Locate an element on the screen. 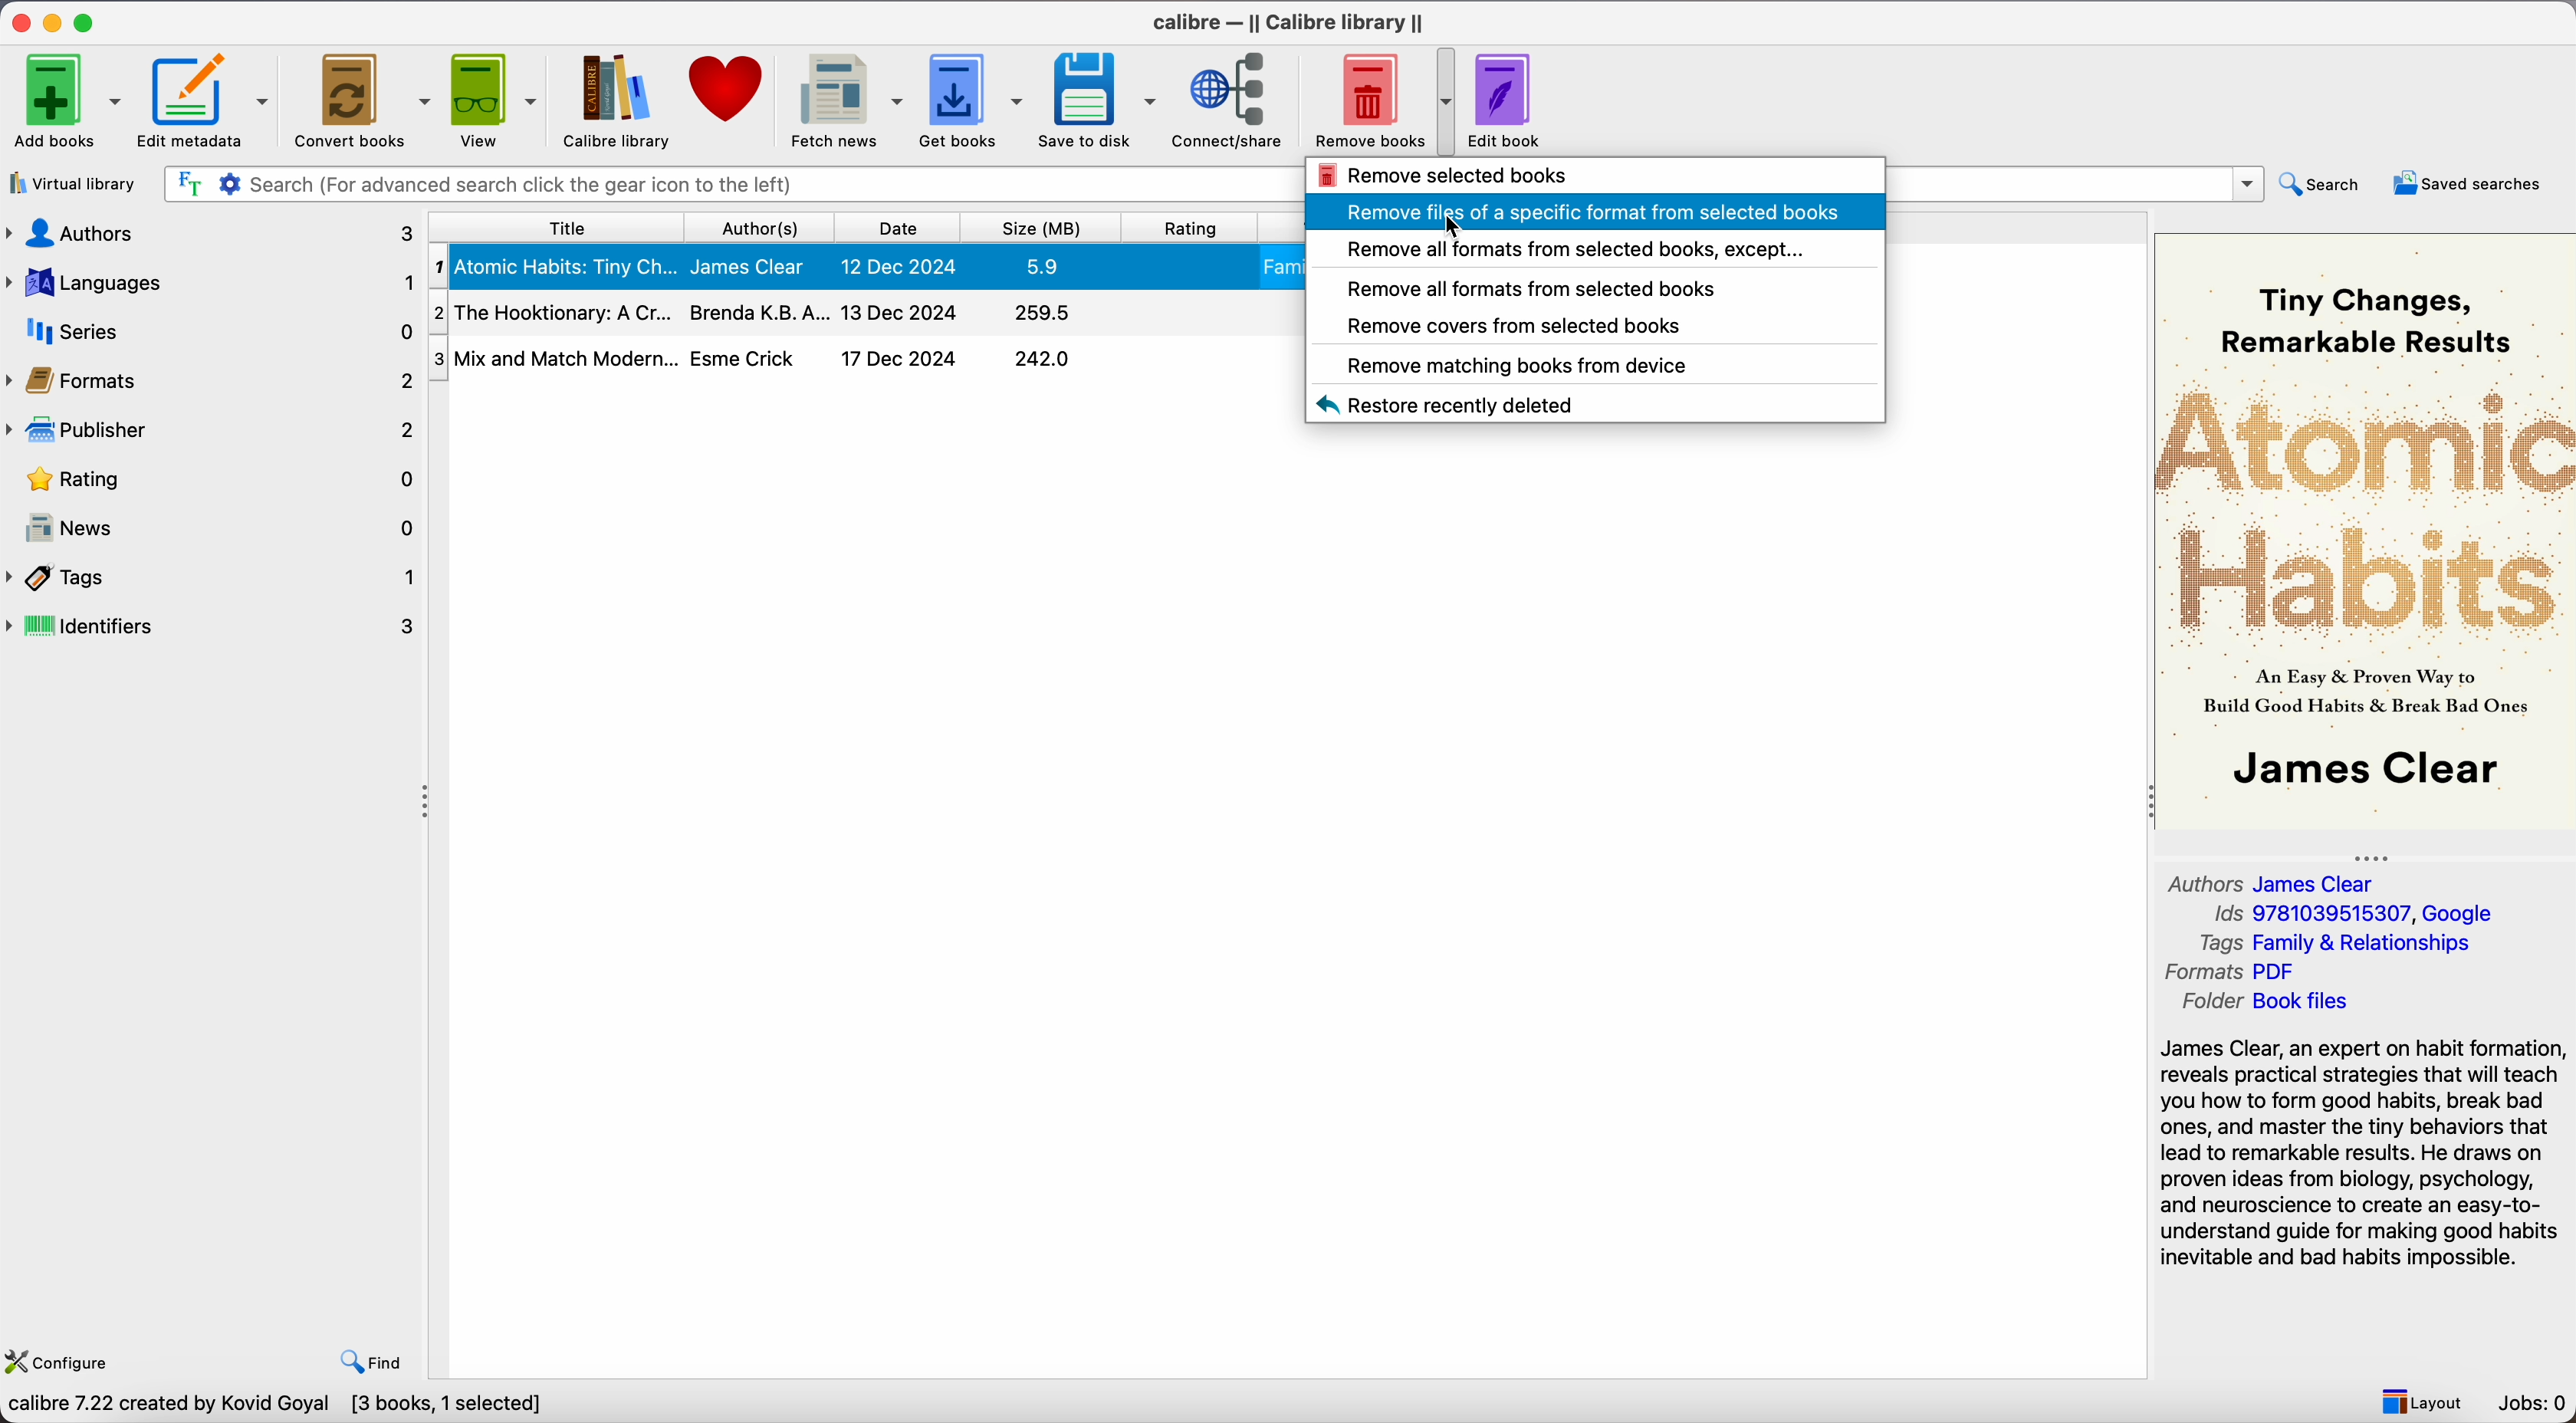 The width and height of the screenshot is (2576, 1423). Calibre - || Calibre library || is located at coordinates (1291, 23).